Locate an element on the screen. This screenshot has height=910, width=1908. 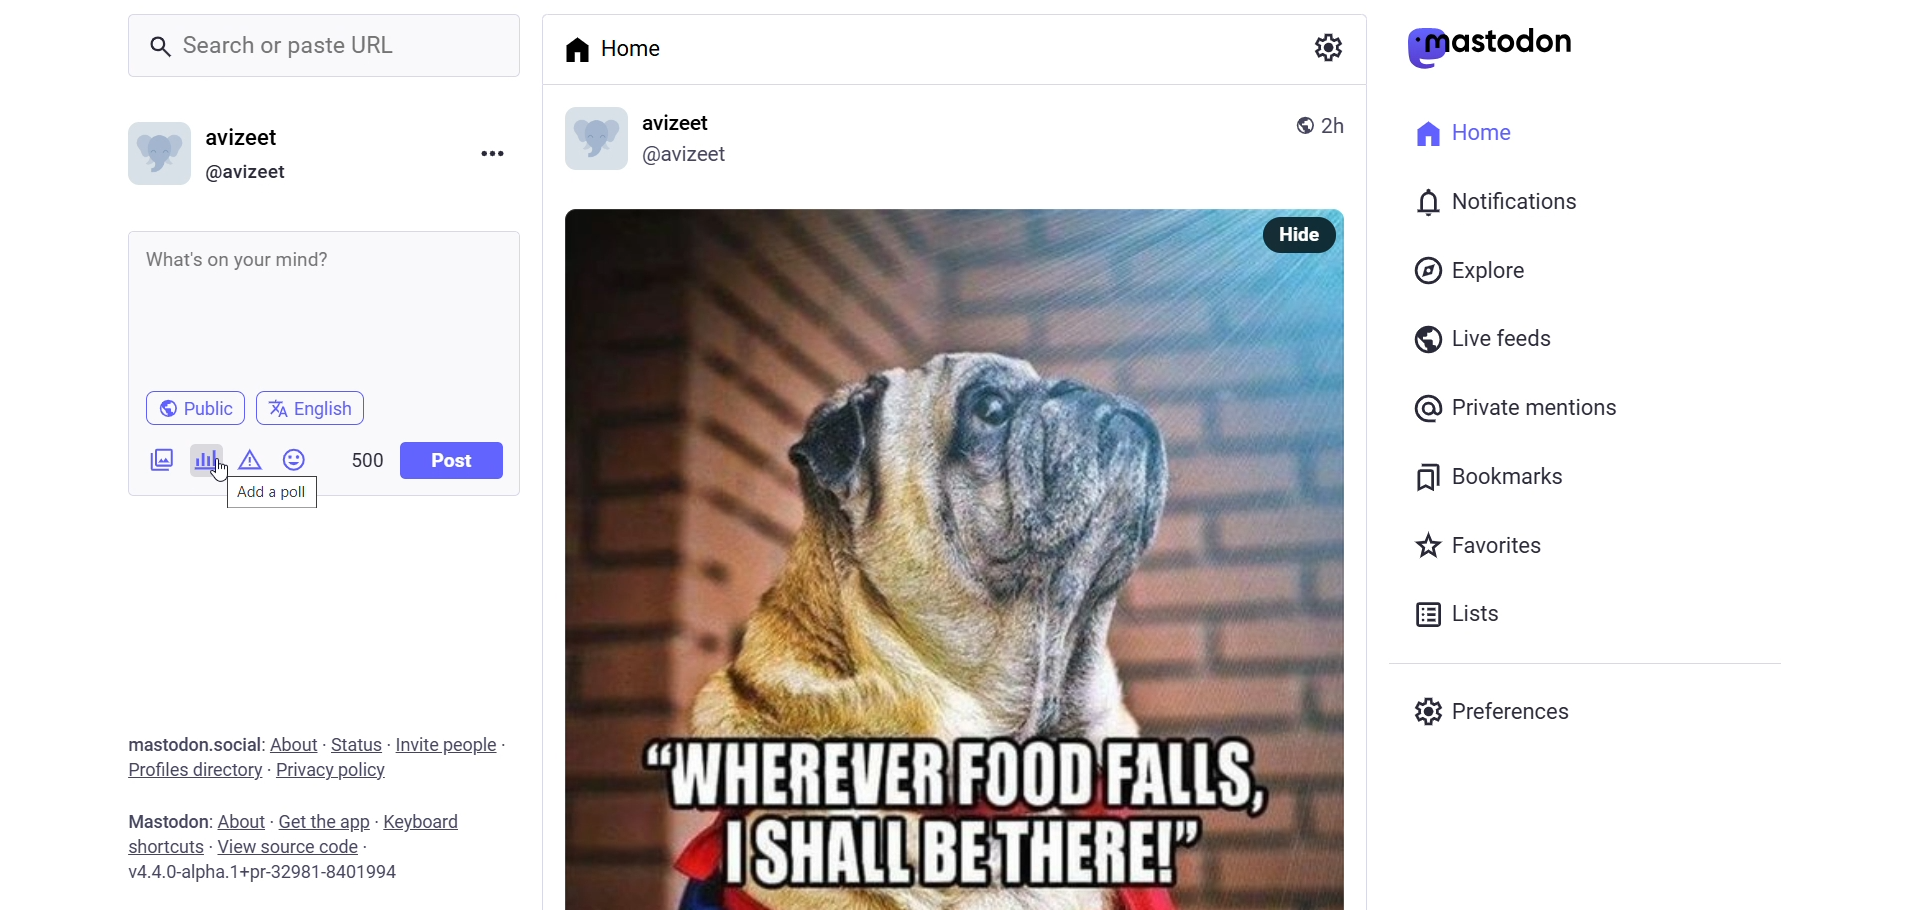
What's on your mind? is located at coordinates (320, 309).